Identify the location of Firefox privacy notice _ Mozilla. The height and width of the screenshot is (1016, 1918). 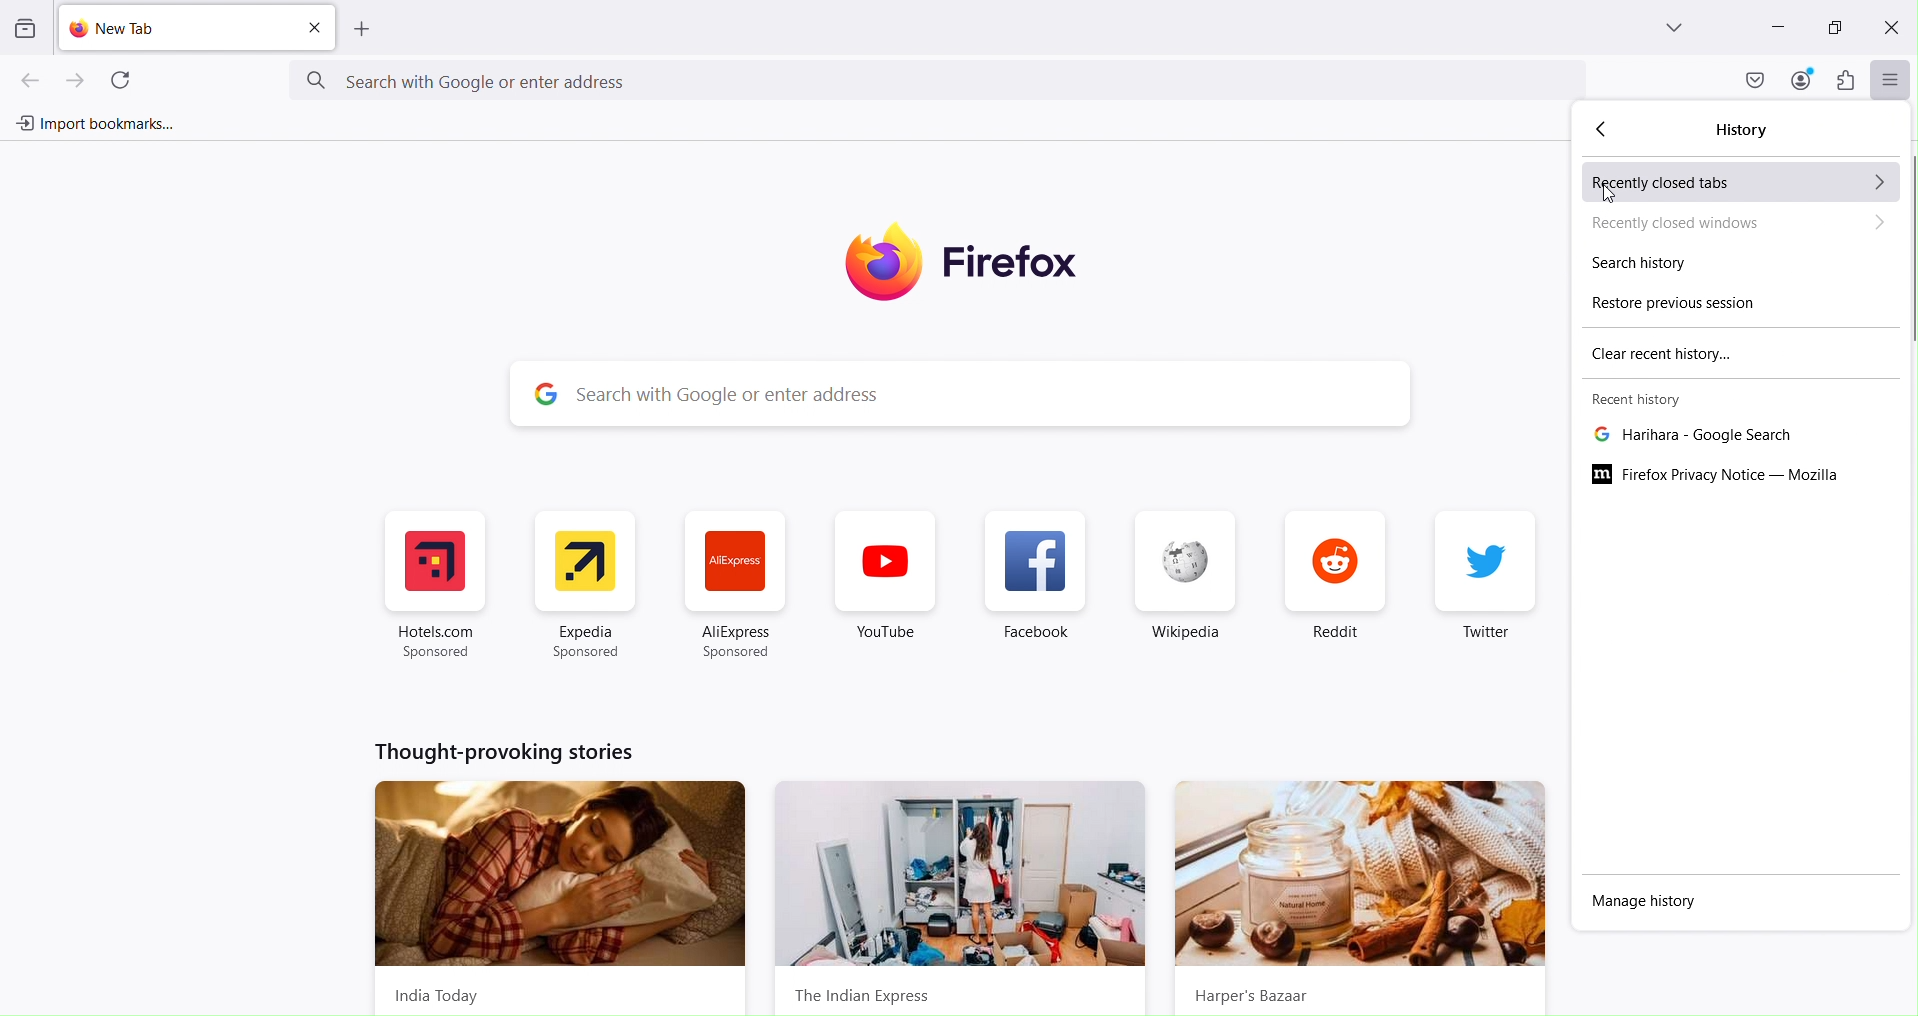
(1717, 474).